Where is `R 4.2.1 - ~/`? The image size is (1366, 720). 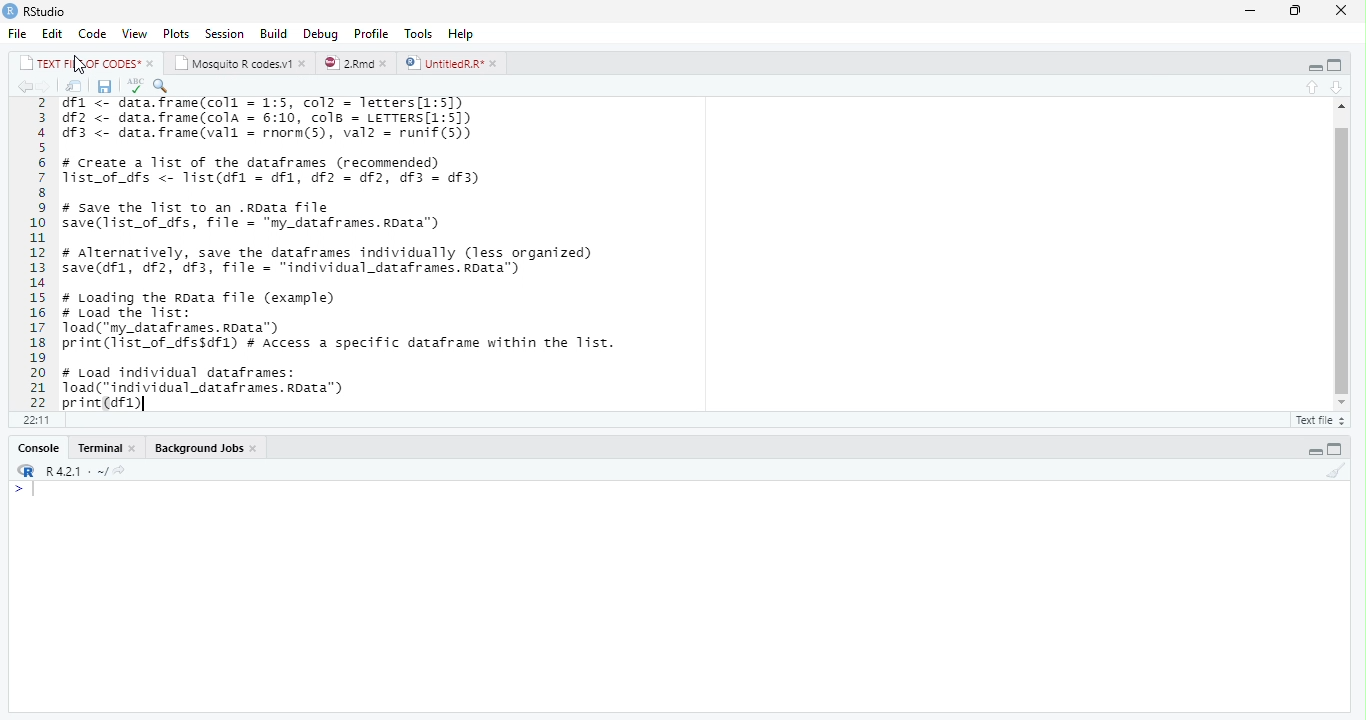
R 4.2.1 - ~/ is located at coordinates (67, 470).